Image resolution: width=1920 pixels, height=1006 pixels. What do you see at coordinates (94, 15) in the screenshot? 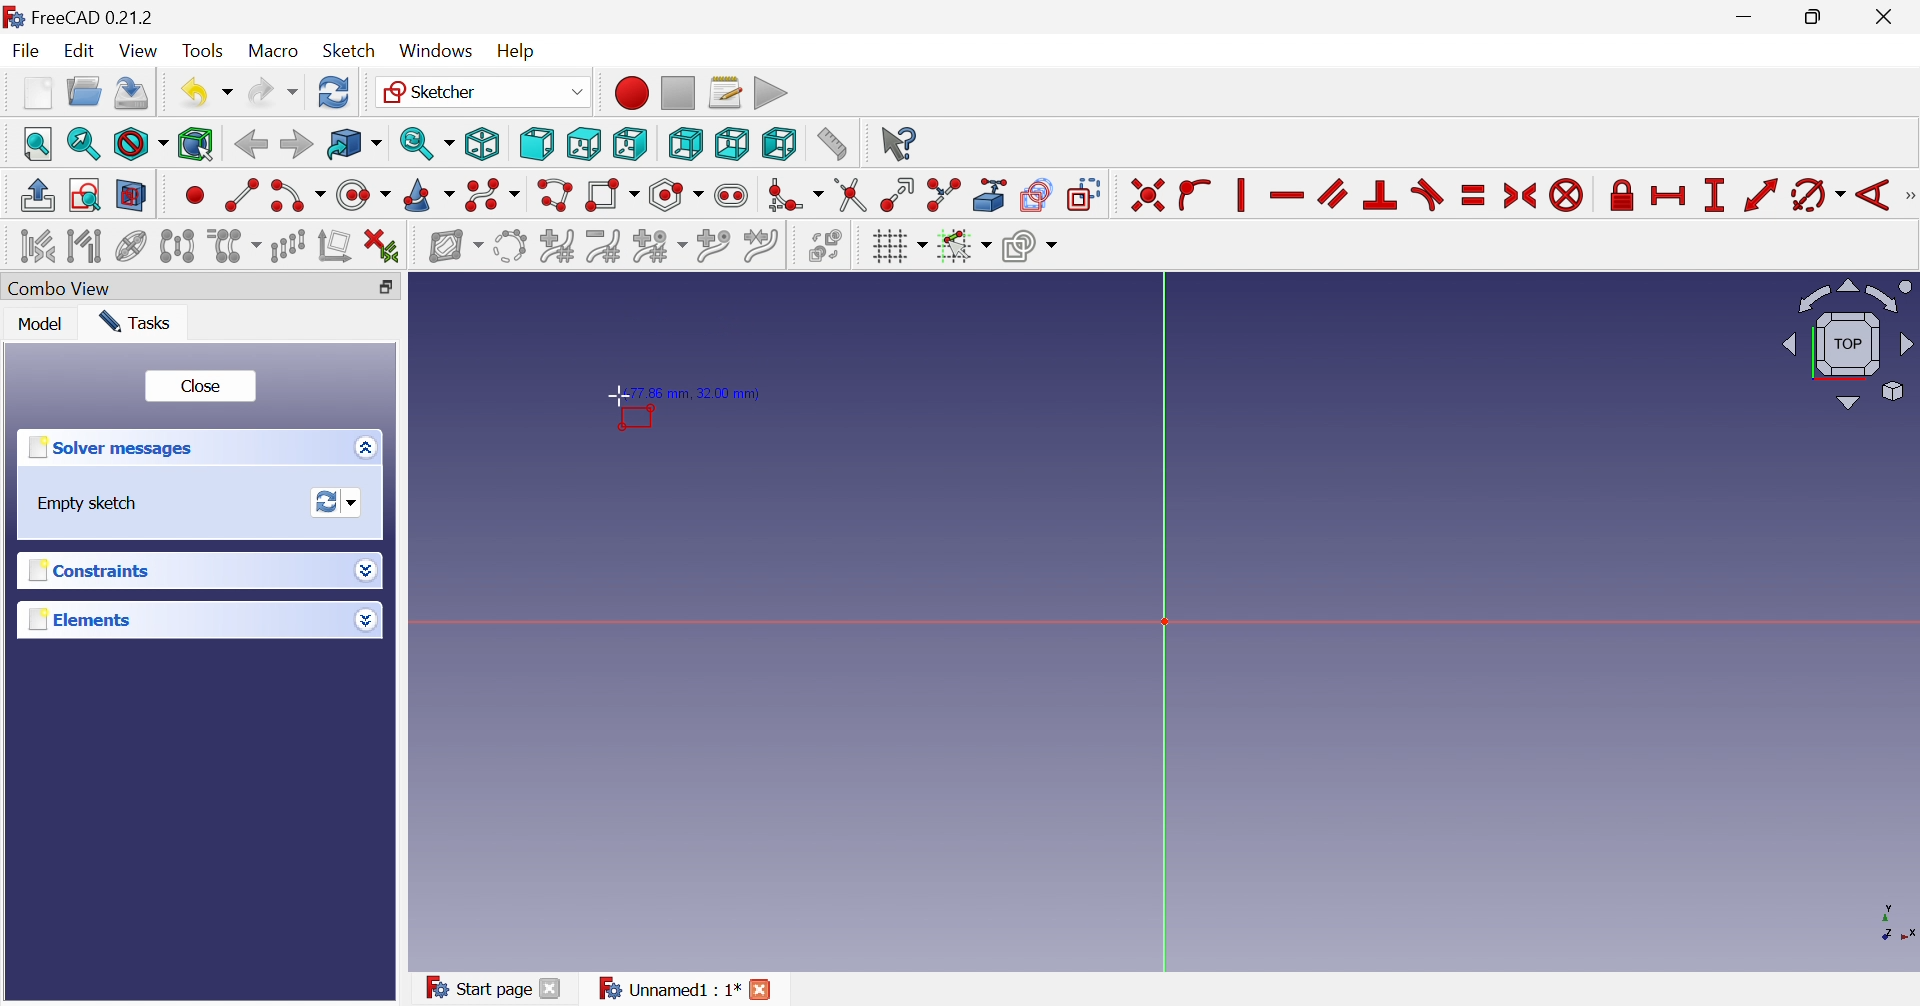
I see `Free CAD0.21.2` at bounding box center [94, 15].